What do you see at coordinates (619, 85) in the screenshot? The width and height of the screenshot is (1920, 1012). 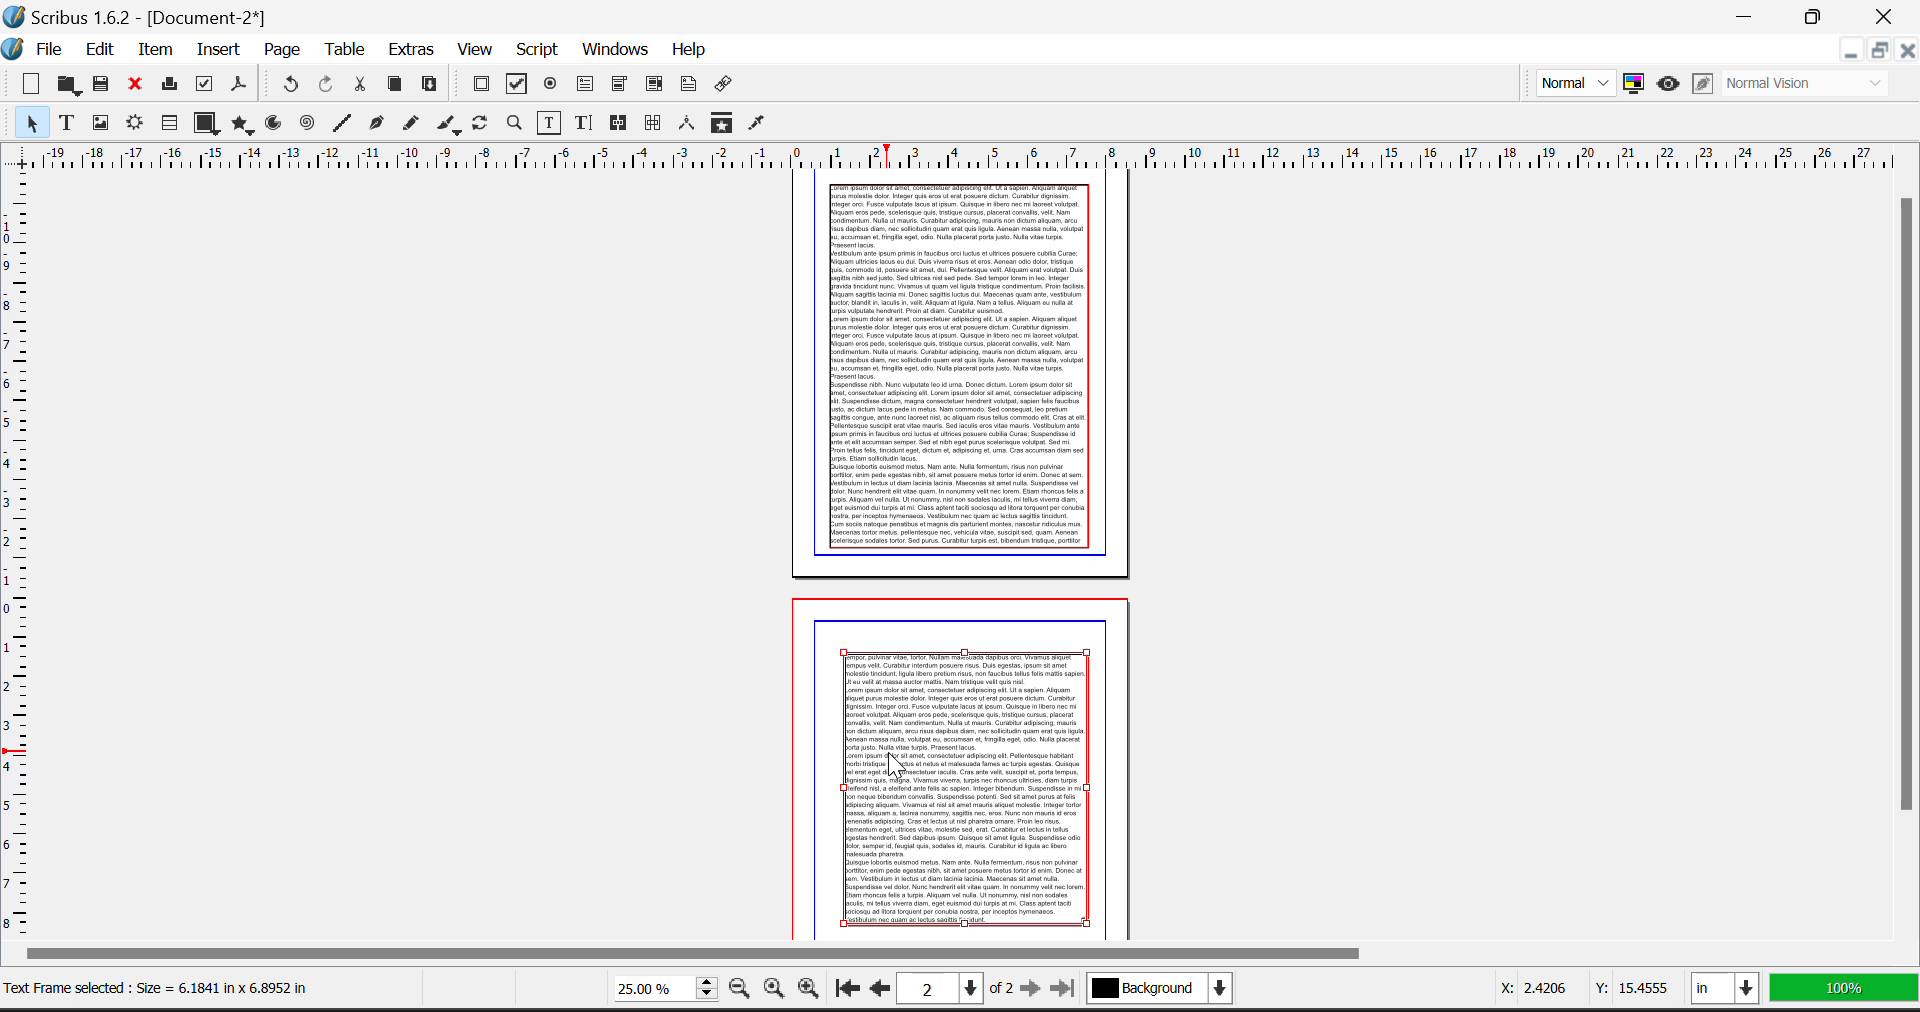 I see `PDF Combo Box` at bounding box center [619, 85].